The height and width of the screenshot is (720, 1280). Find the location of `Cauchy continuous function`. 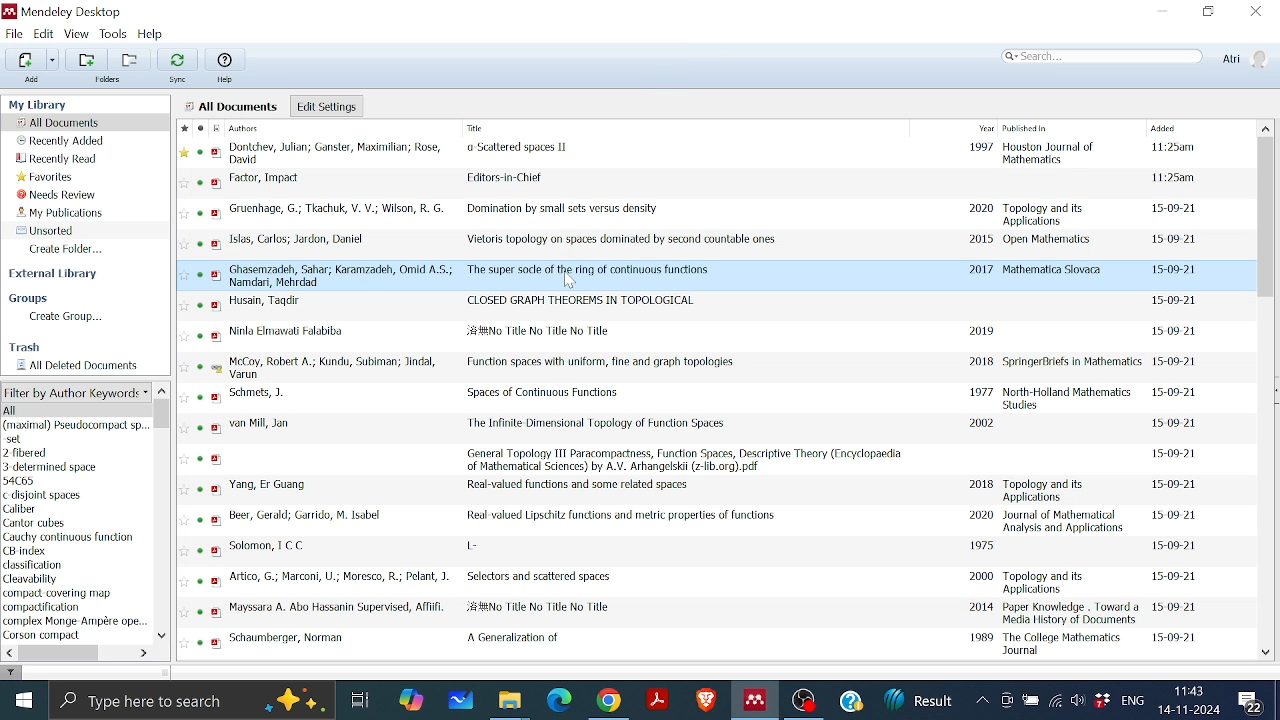

Cauchy continuous function is located at coordinates (68, 538).